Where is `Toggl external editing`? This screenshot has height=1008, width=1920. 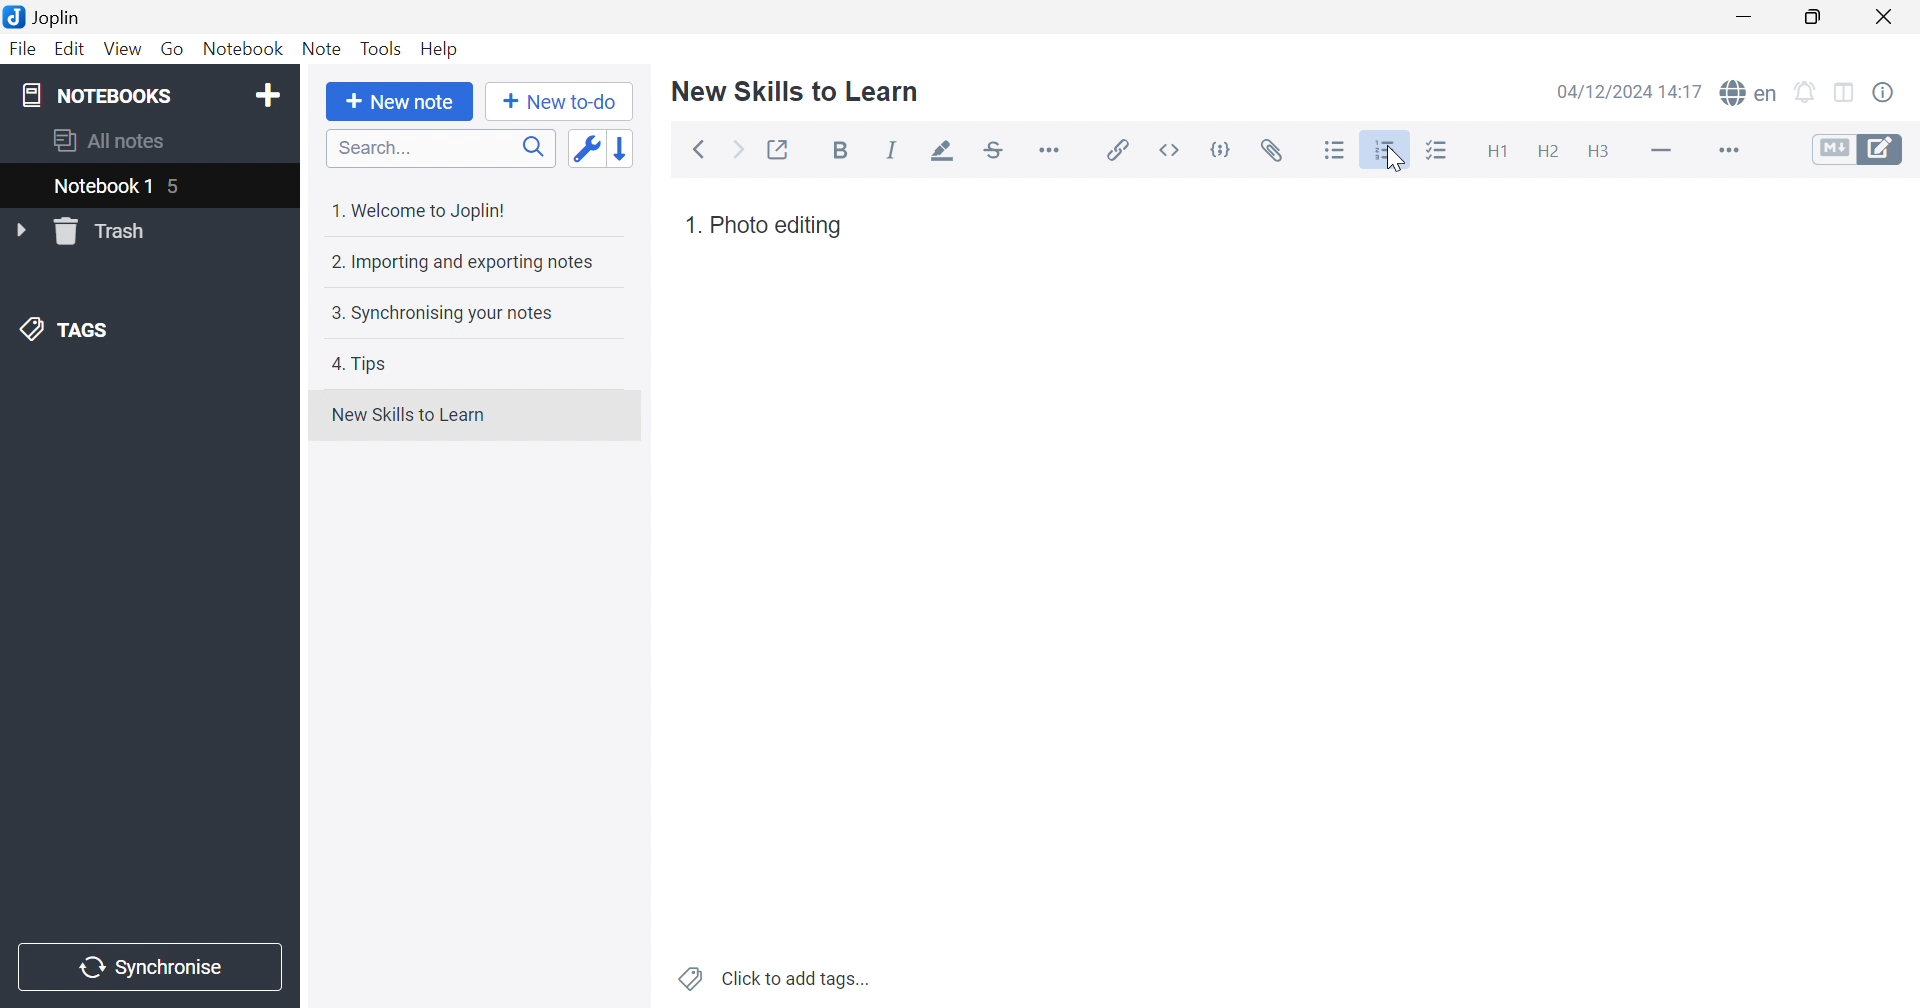
Toggl external editing is located at coordinates (780, 150).